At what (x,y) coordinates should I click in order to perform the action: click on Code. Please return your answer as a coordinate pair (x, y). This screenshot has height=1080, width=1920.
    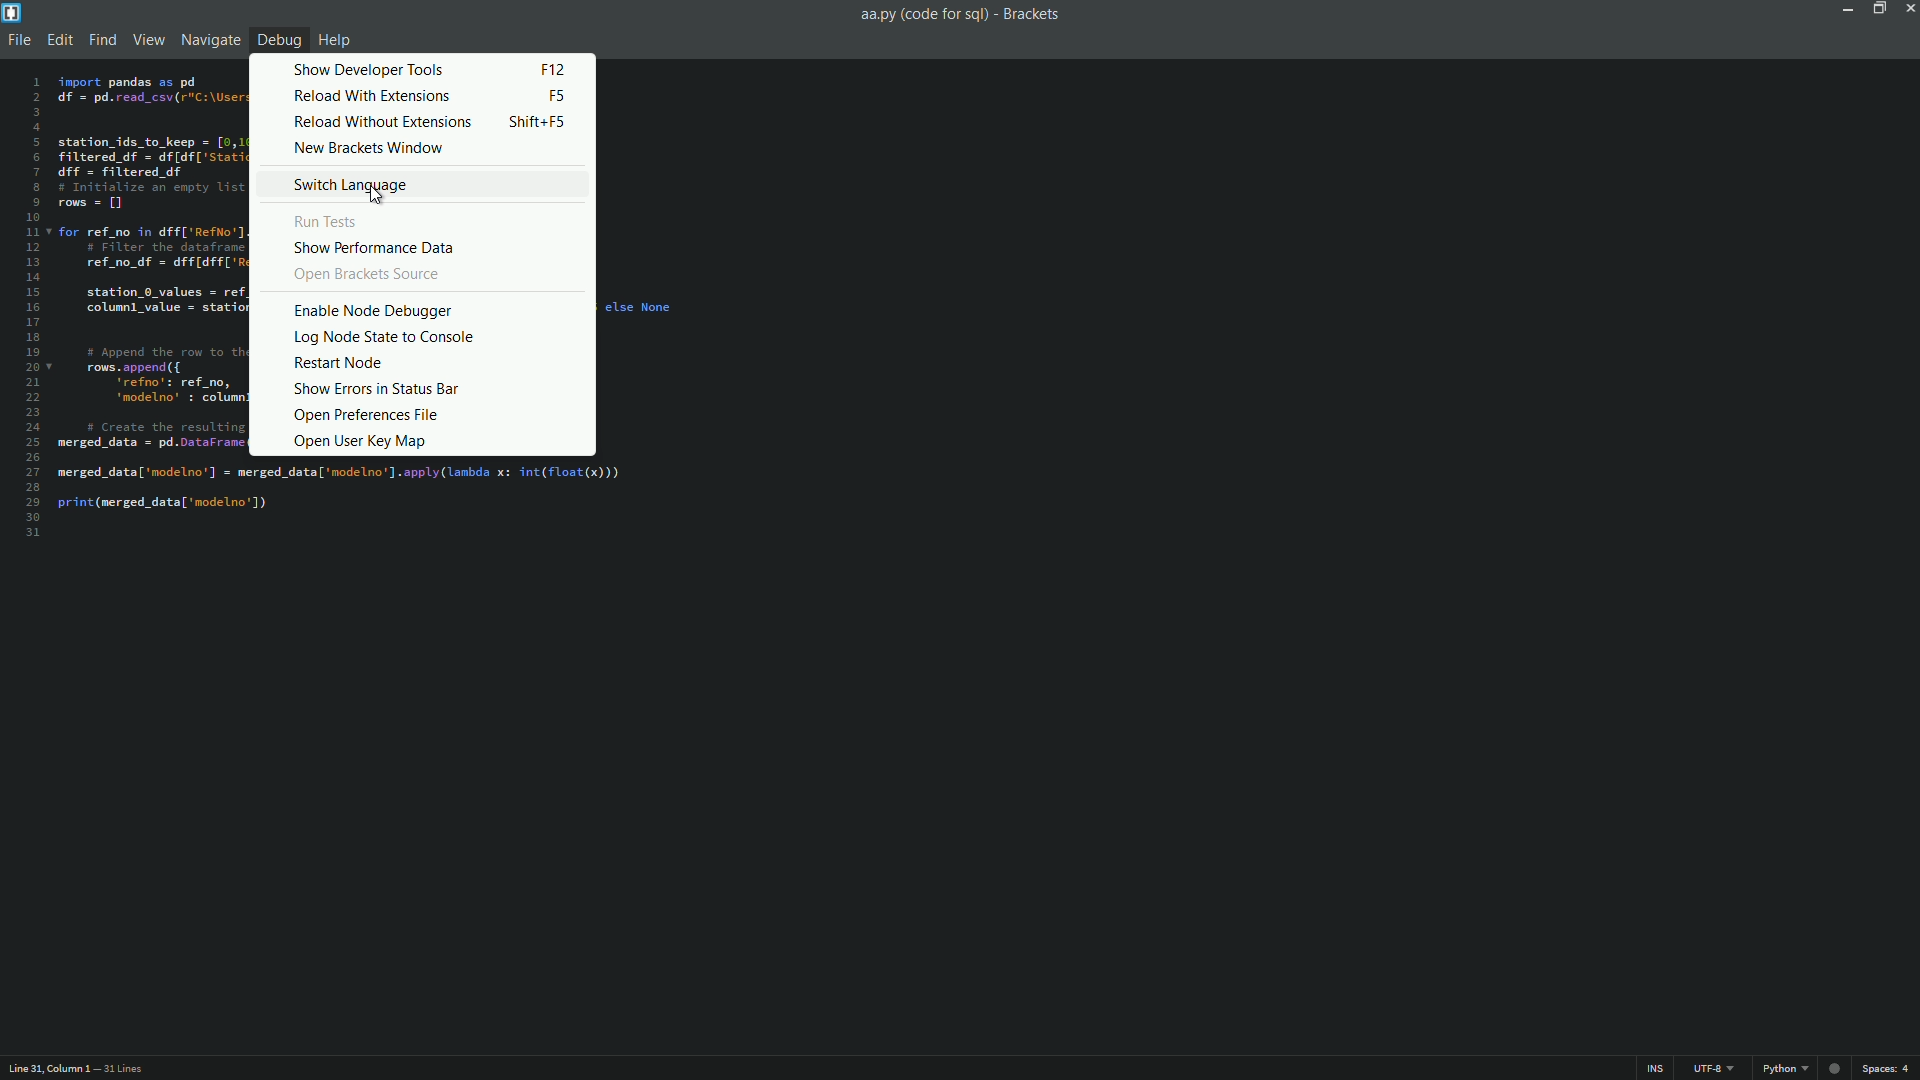
    Looking at the image, I should click on (354, 501).